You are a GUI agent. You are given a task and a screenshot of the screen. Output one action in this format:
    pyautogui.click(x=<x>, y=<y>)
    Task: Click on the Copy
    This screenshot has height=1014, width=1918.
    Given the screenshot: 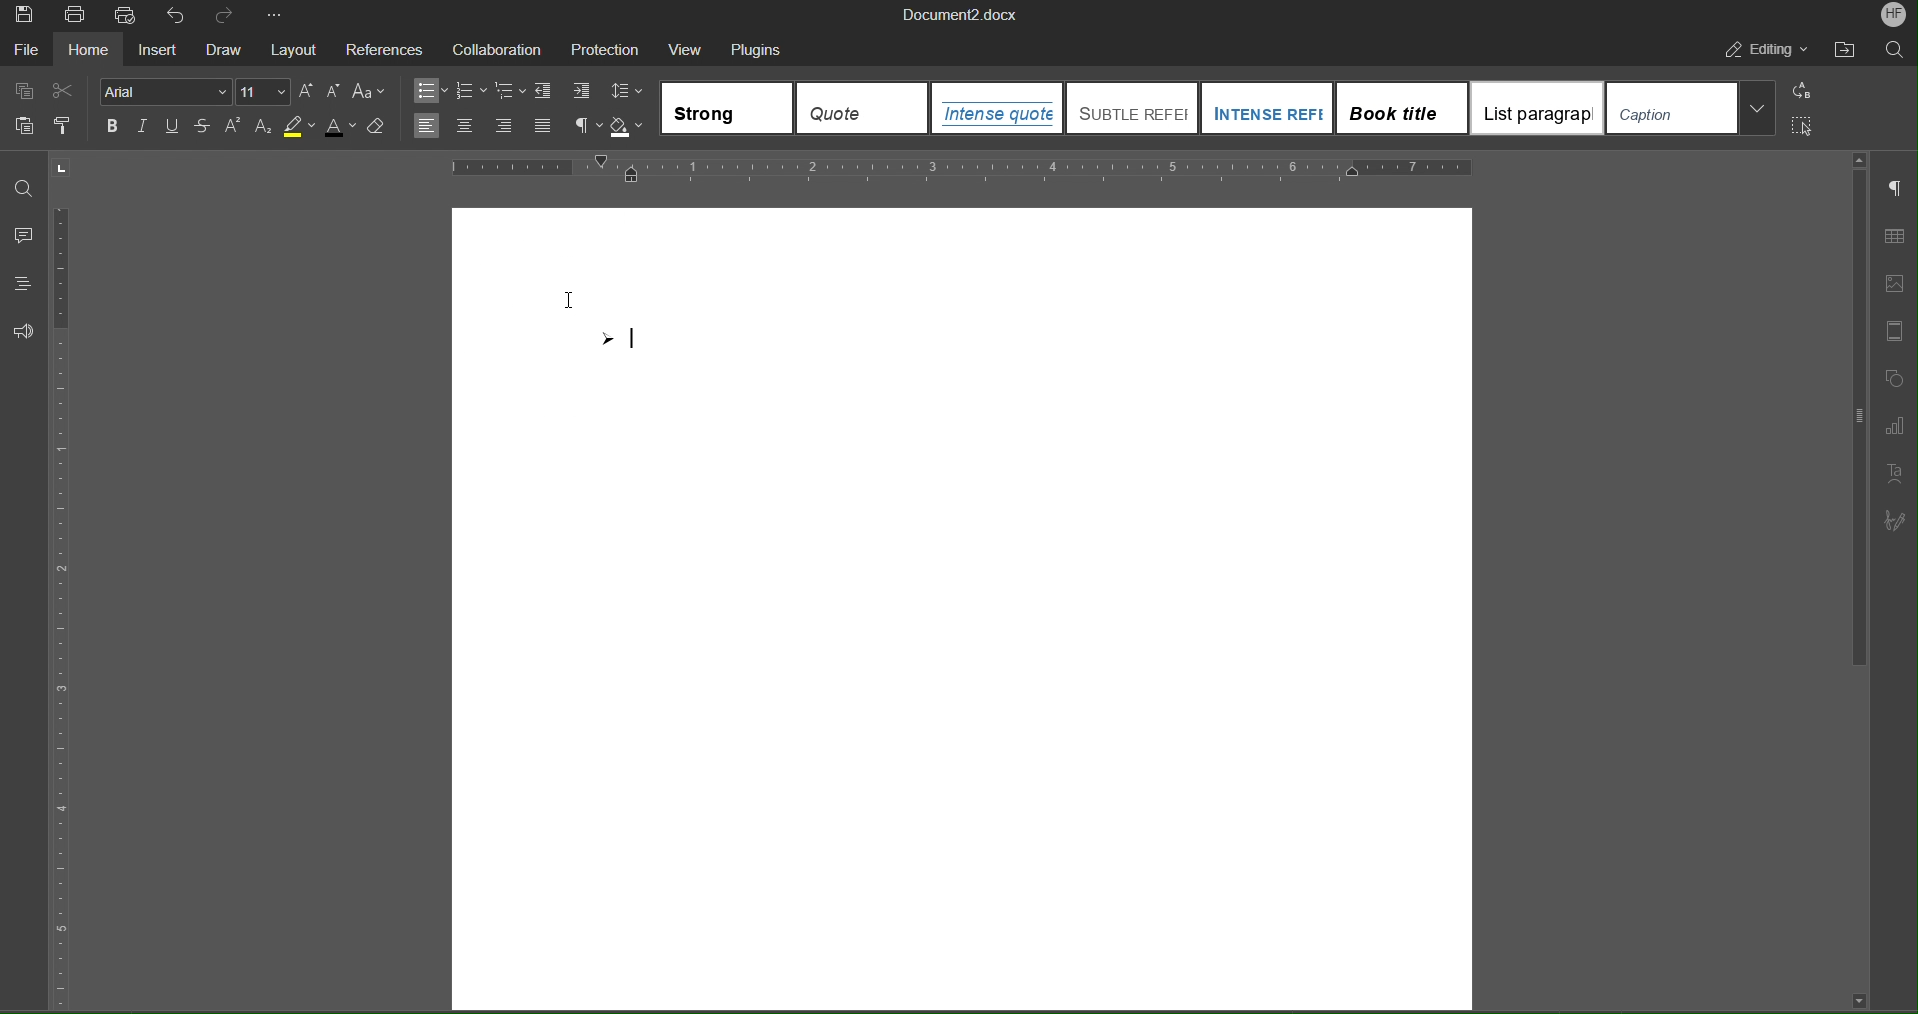 What is the action you would take?
    pyautogui.click(x=23, y=90)
    